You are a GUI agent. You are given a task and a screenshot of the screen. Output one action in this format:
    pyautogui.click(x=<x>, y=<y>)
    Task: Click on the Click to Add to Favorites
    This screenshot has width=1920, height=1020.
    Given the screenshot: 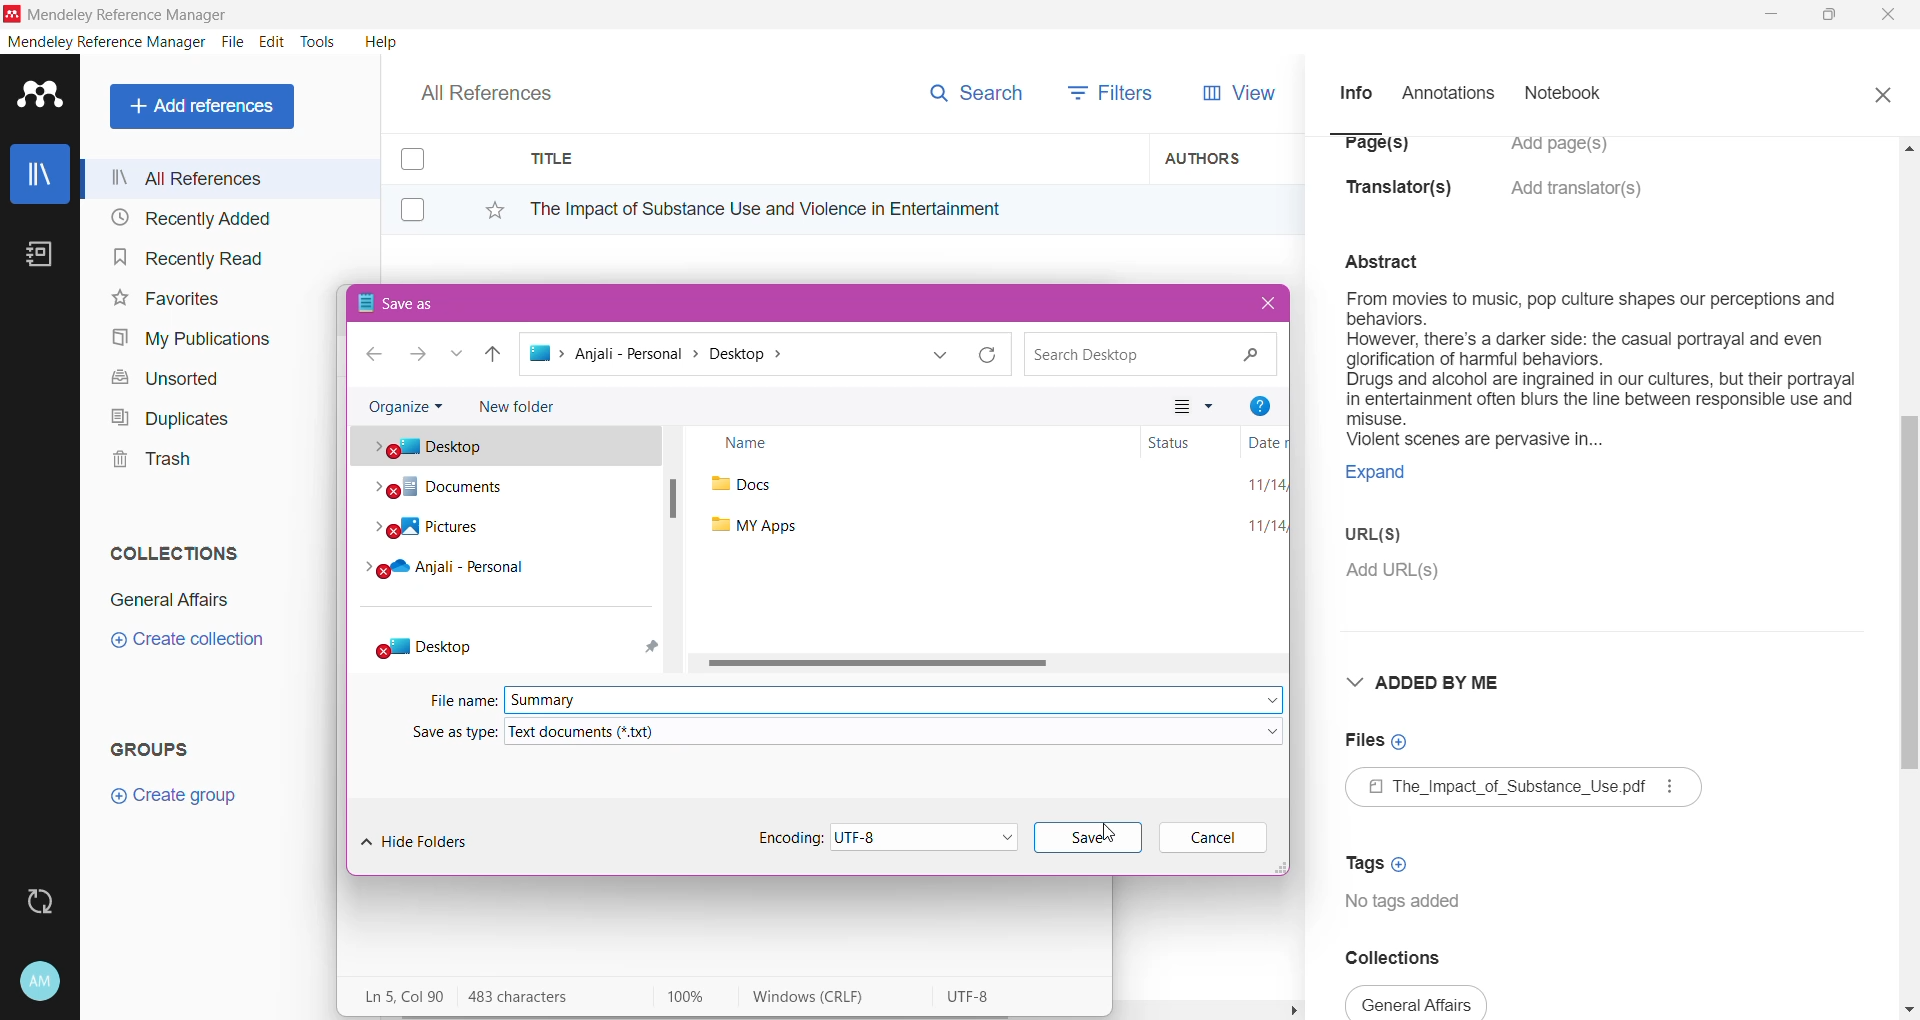 What is the action you would take?
    pyautogui.click(x=484, y=206)
    